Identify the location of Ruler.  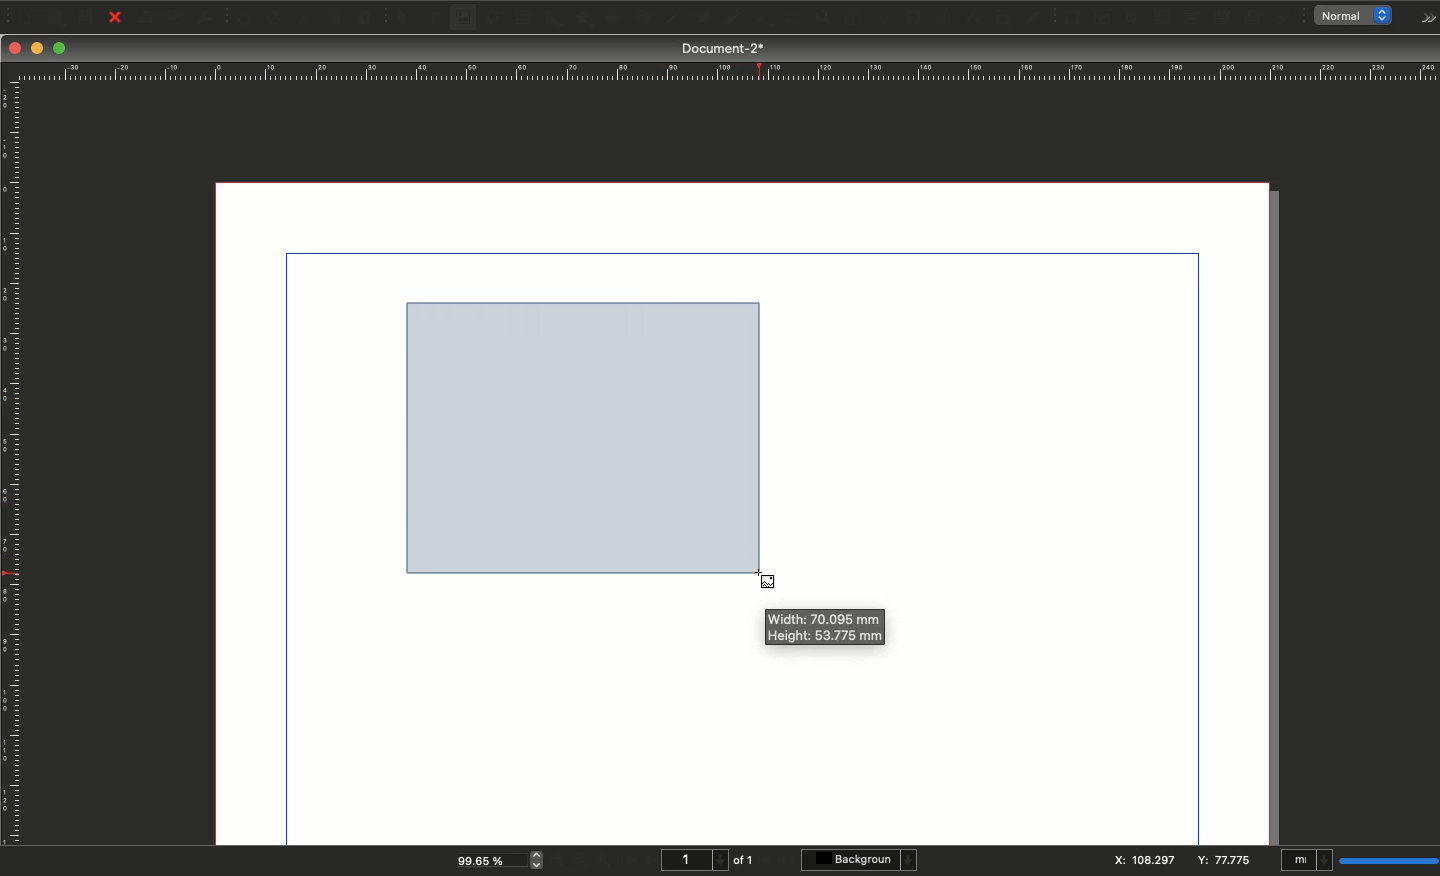
(725, 72).